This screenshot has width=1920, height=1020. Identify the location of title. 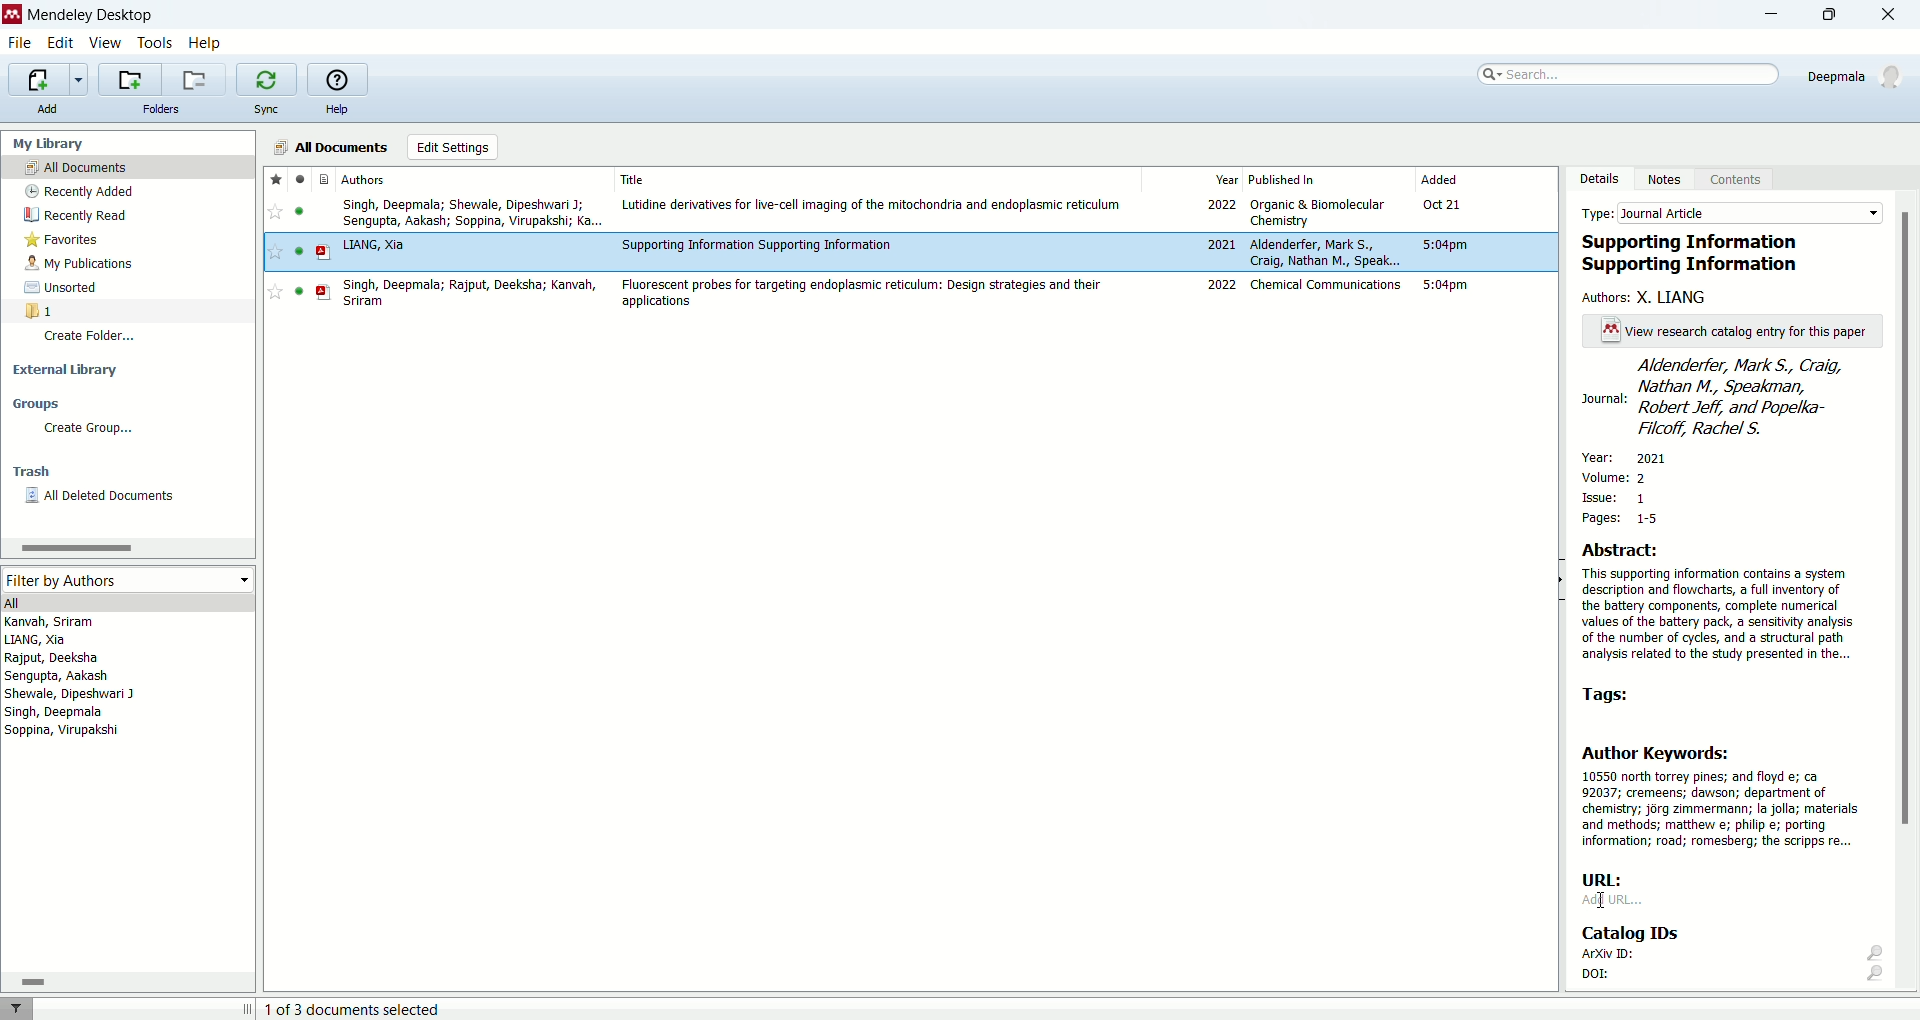
(633, 179).